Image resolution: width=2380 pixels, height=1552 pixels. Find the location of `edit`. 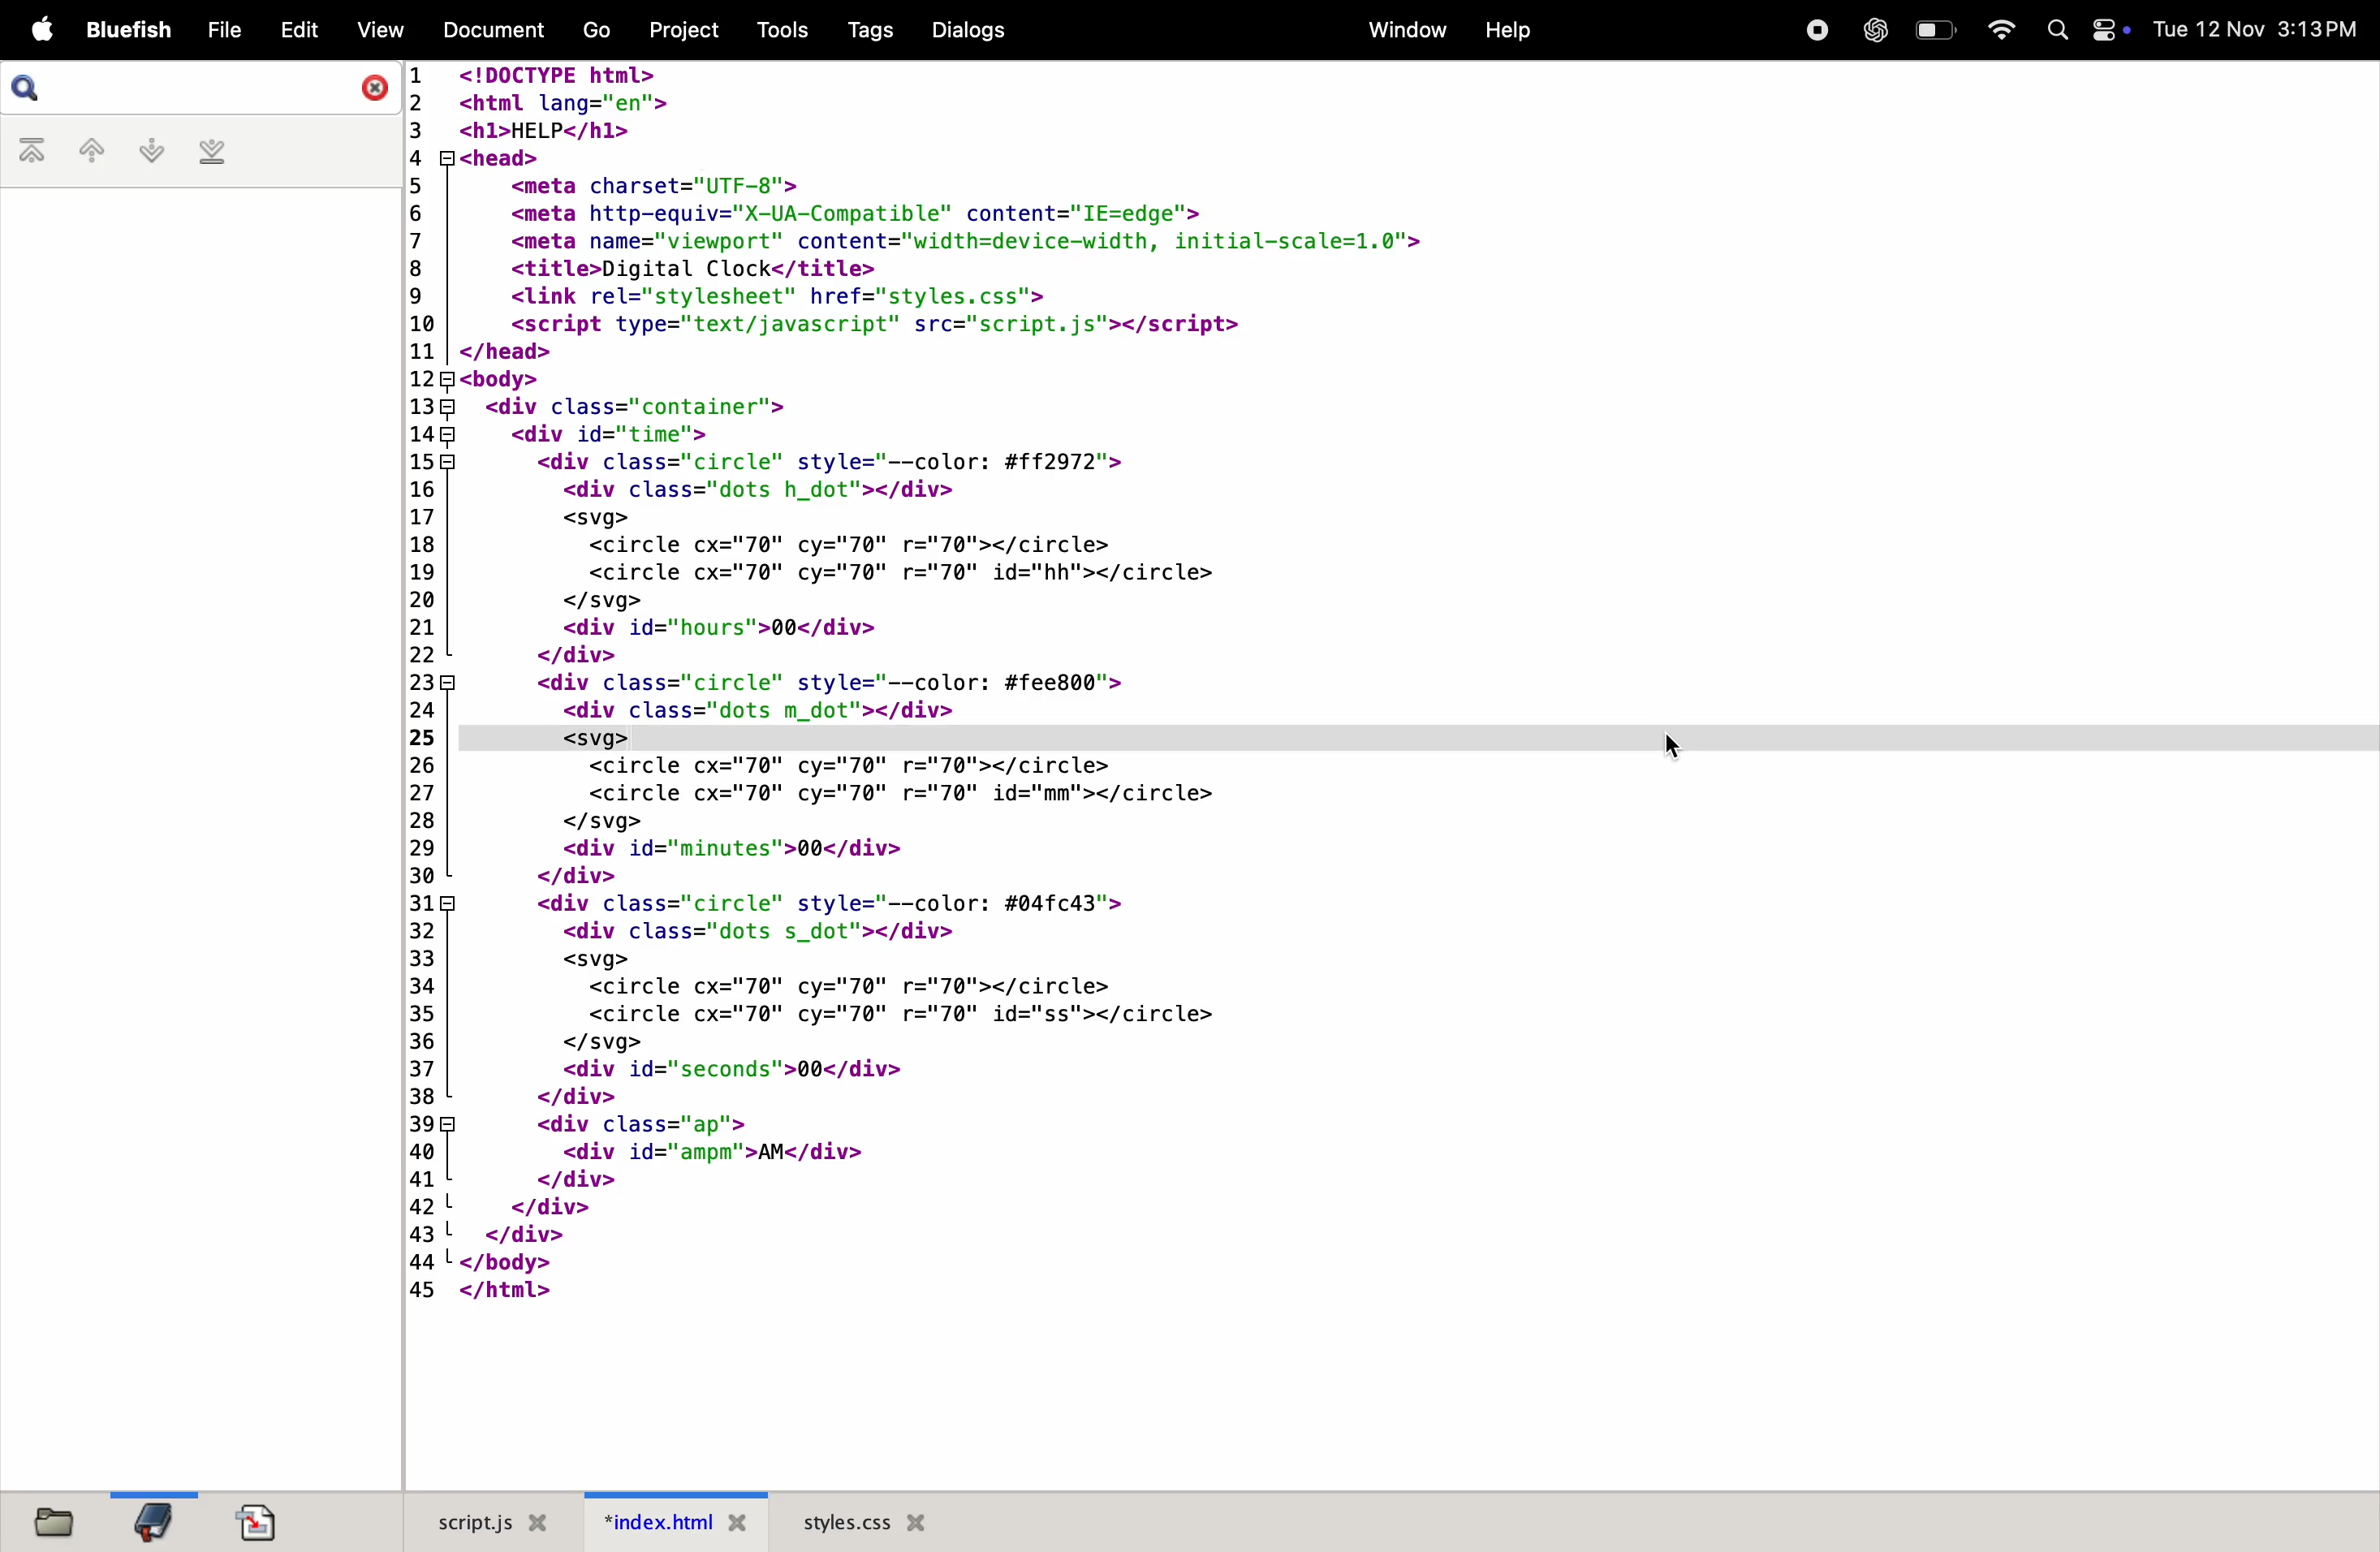

edit is located at coordinates (298, 27).